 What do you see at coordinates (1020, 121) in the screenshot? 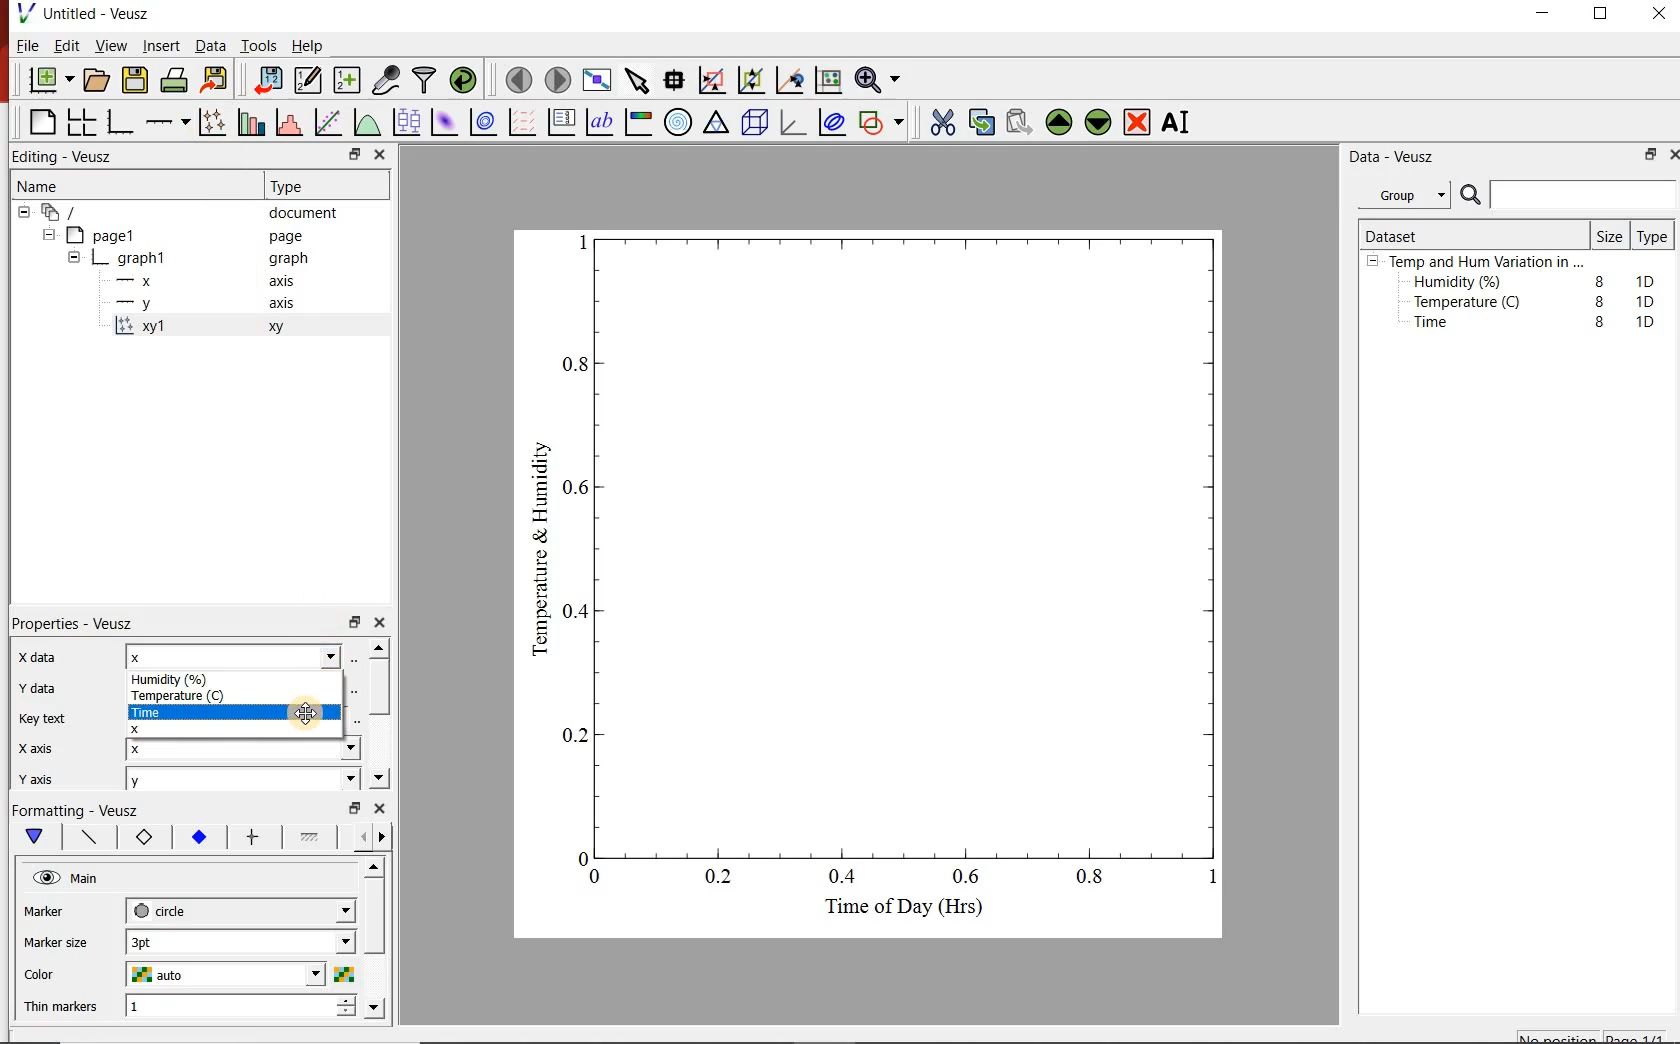
I see `Paste widget from the clipboard` at bounding box center [1020, 121].